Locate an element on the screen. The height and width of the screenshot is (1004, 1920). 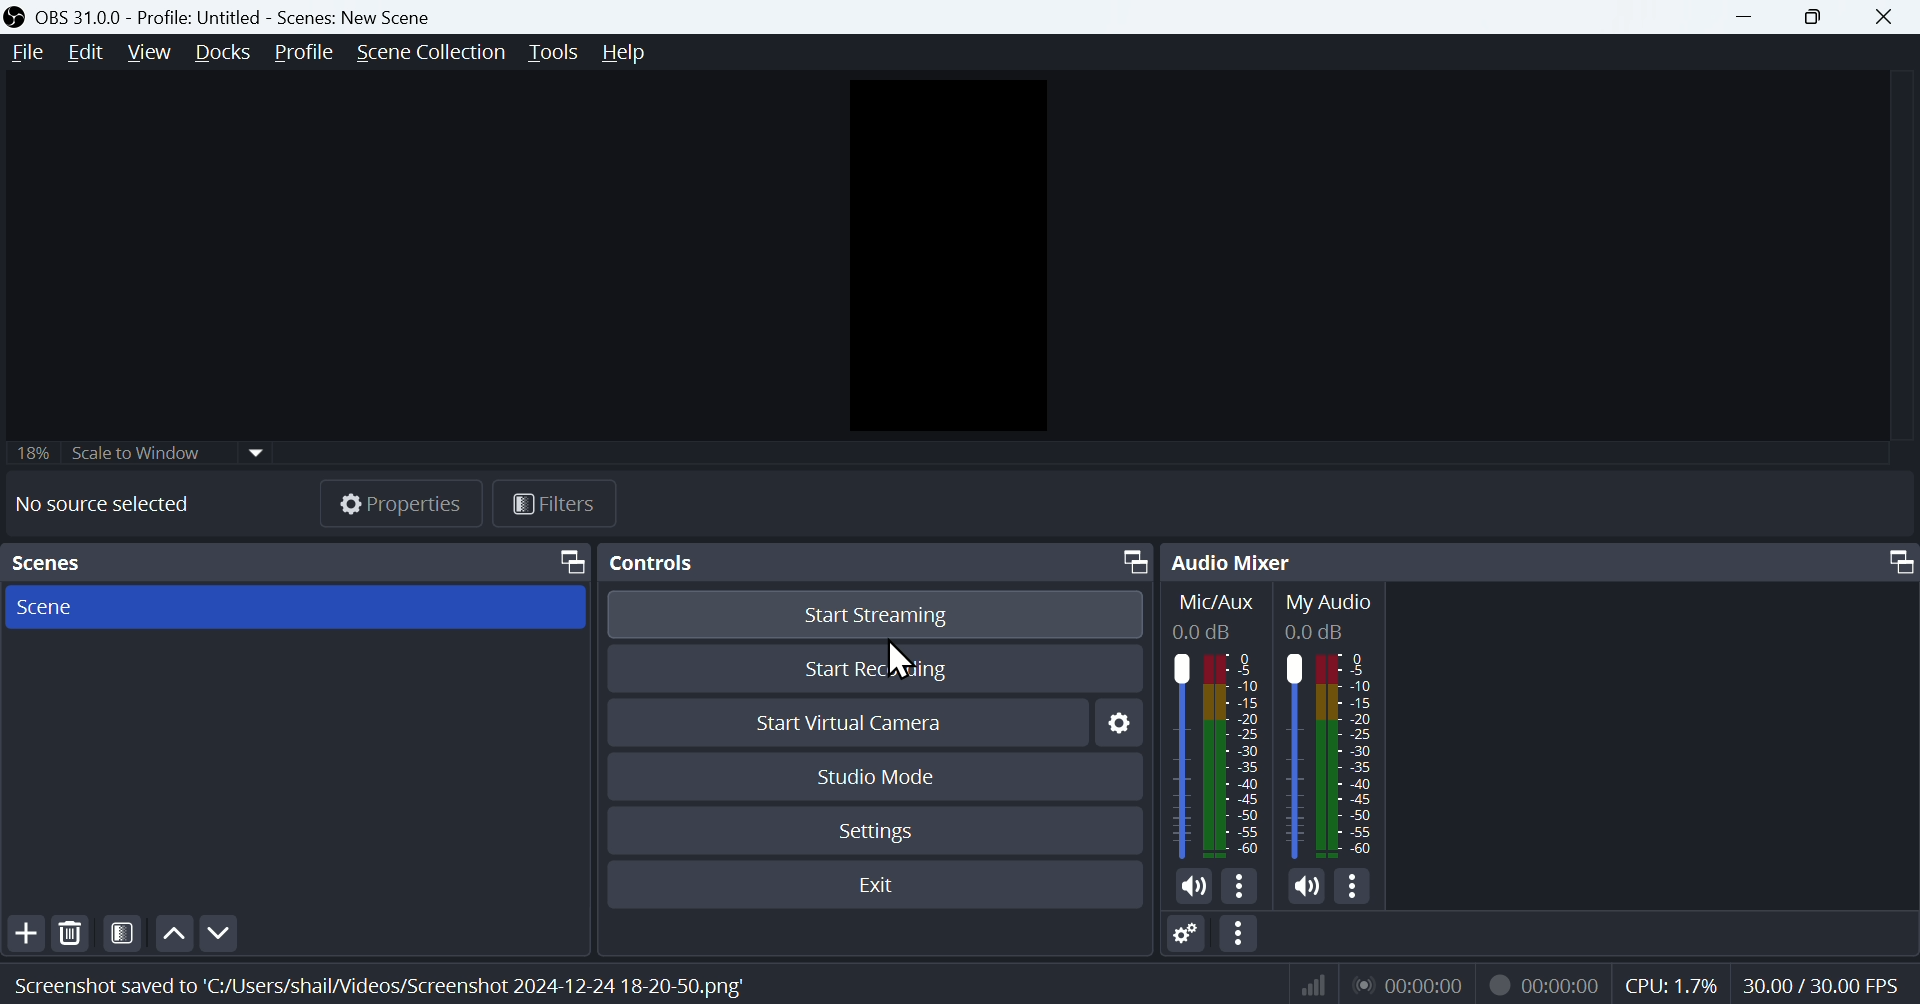
Maximize is located at coordinates (1128, 559).